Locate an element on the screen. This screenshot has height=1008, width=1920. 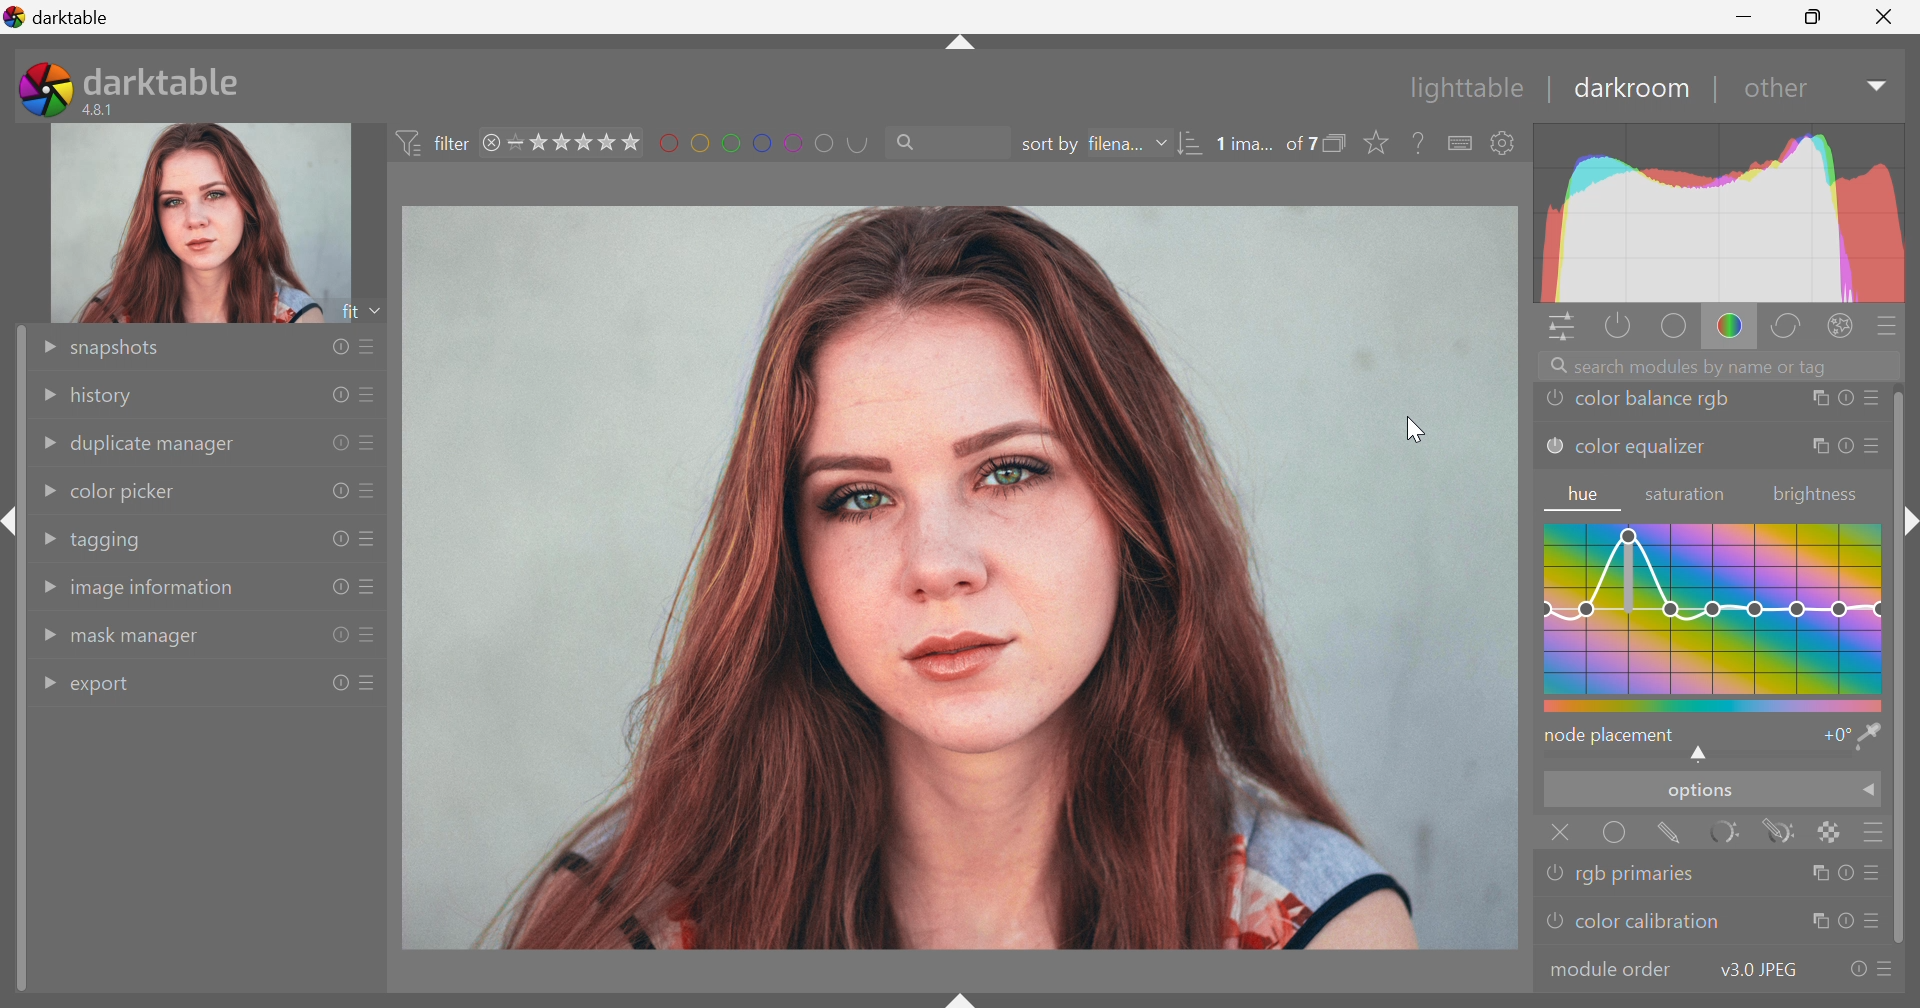
reset is located at coordinates (334, 491).